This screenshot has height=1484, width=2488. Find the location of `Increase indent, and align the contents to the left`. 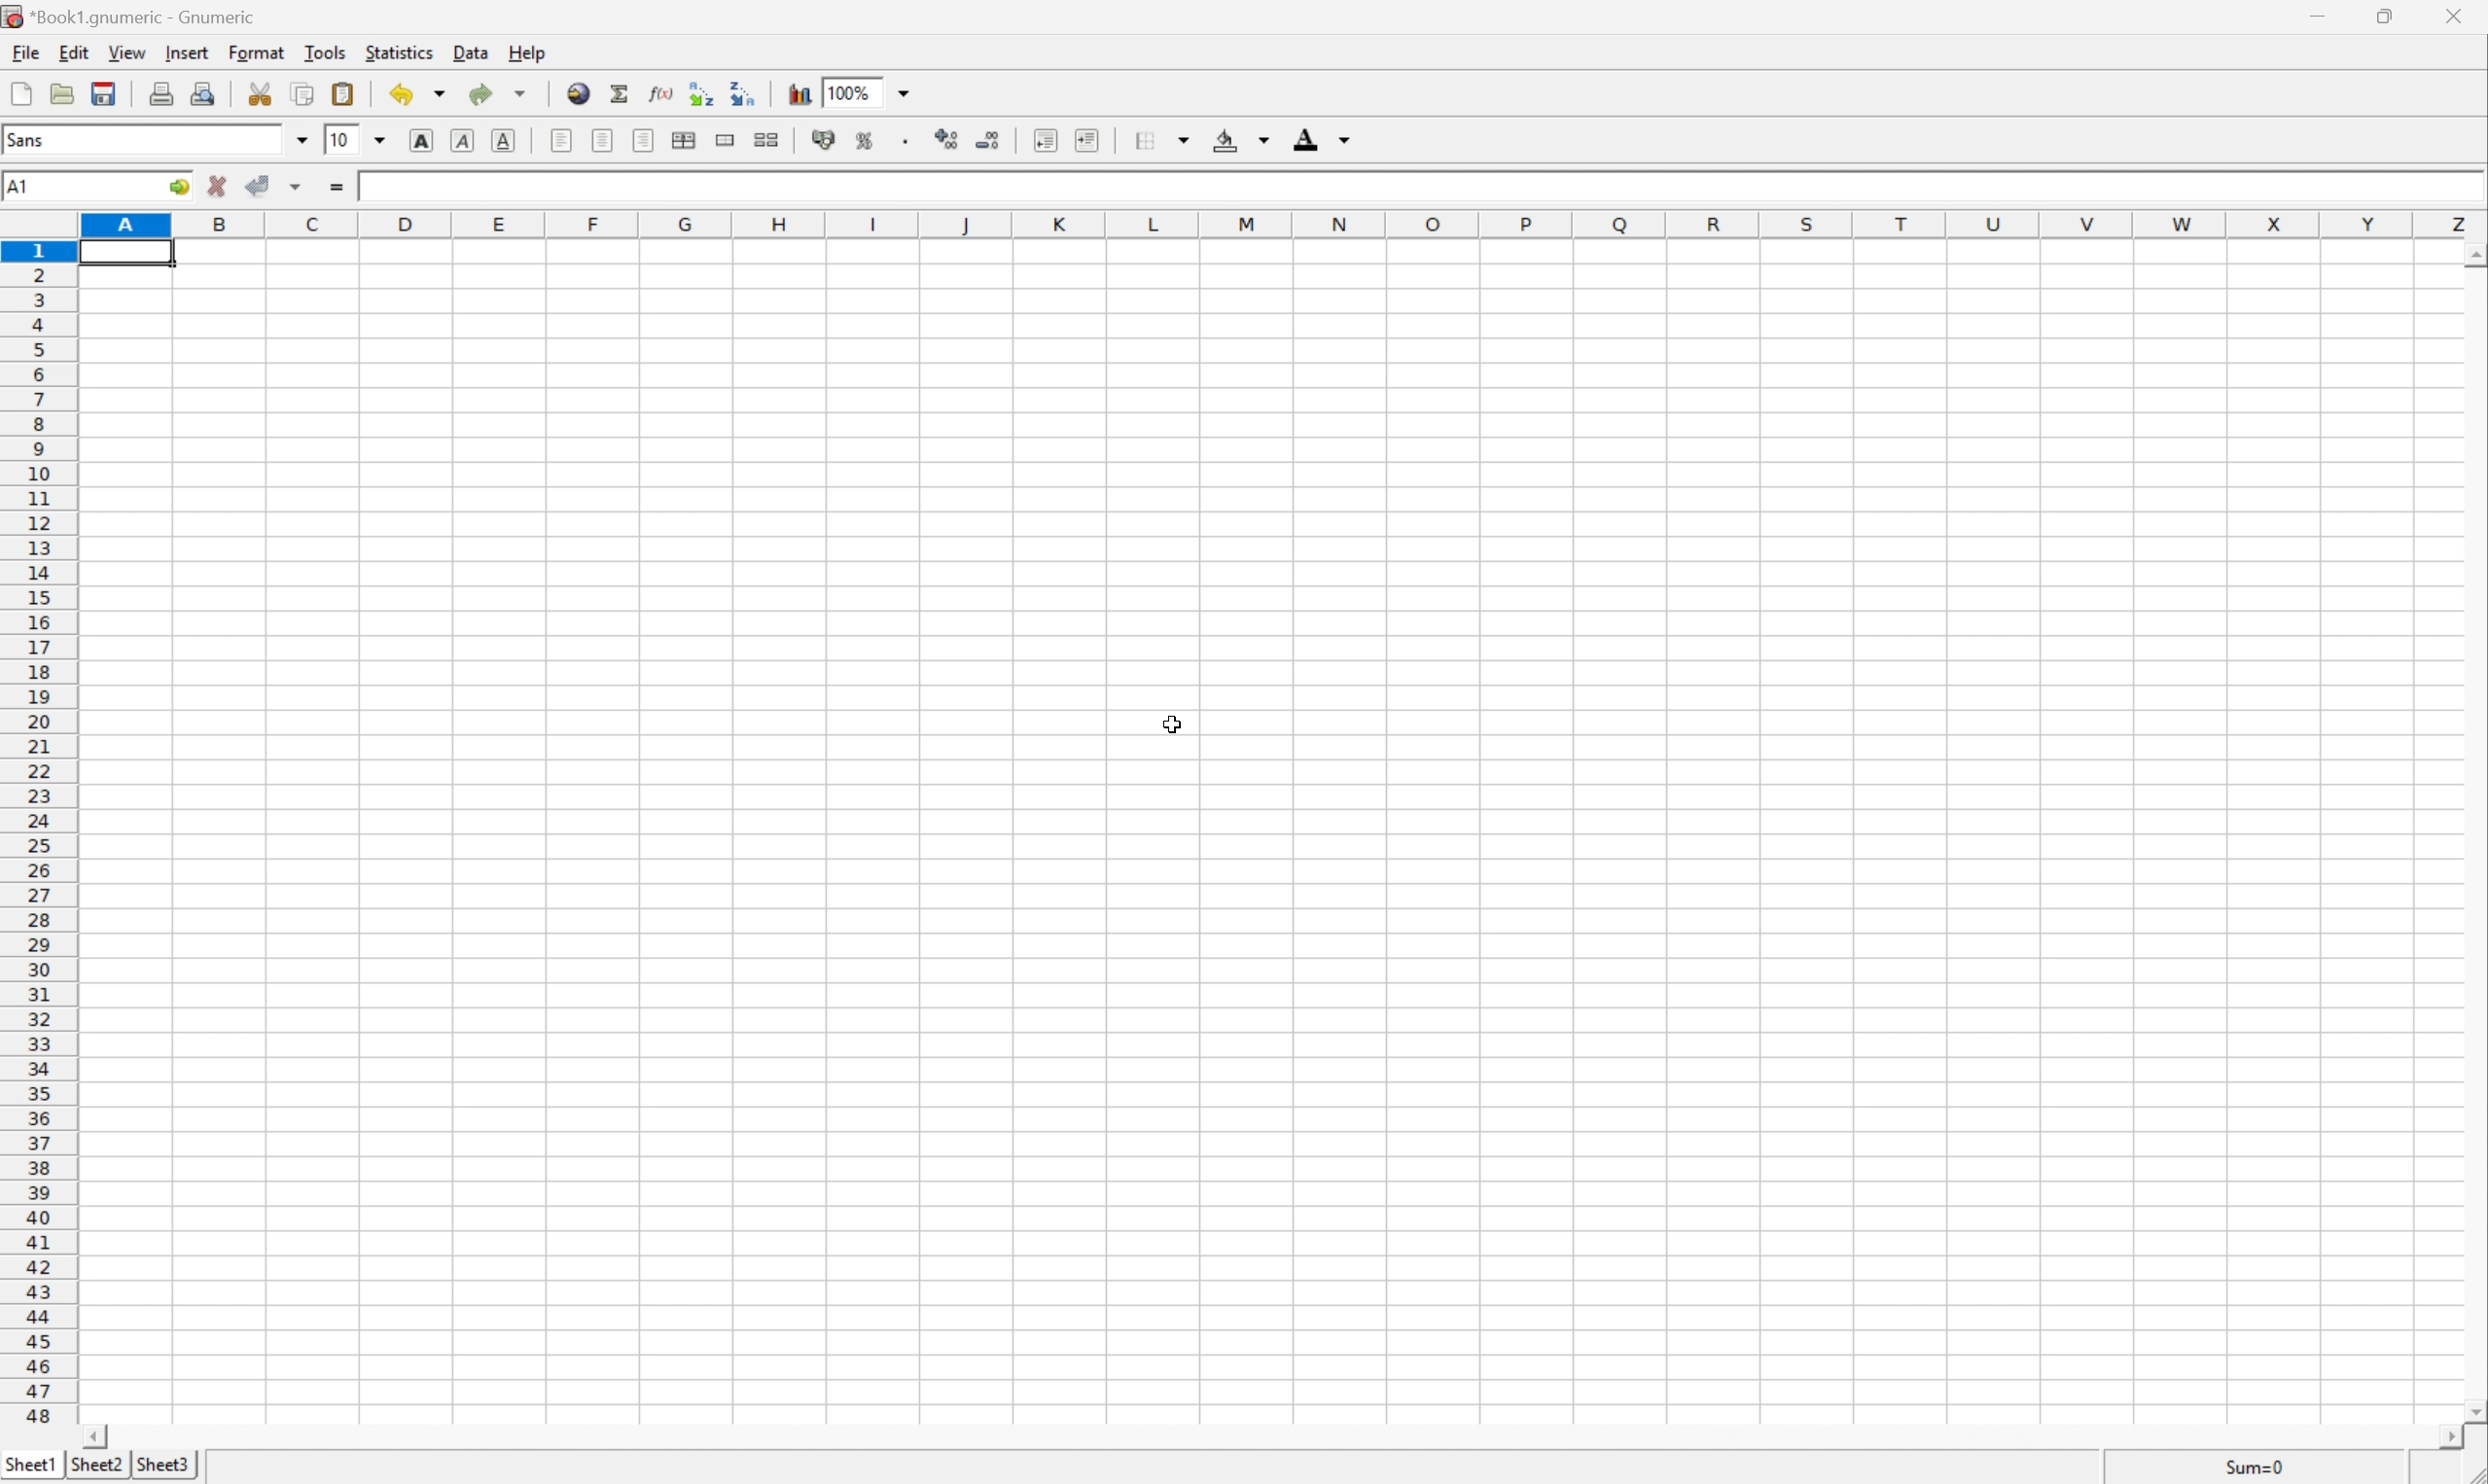

Increase indent, and align the contents to the left is located at coordinates (1087, 139).